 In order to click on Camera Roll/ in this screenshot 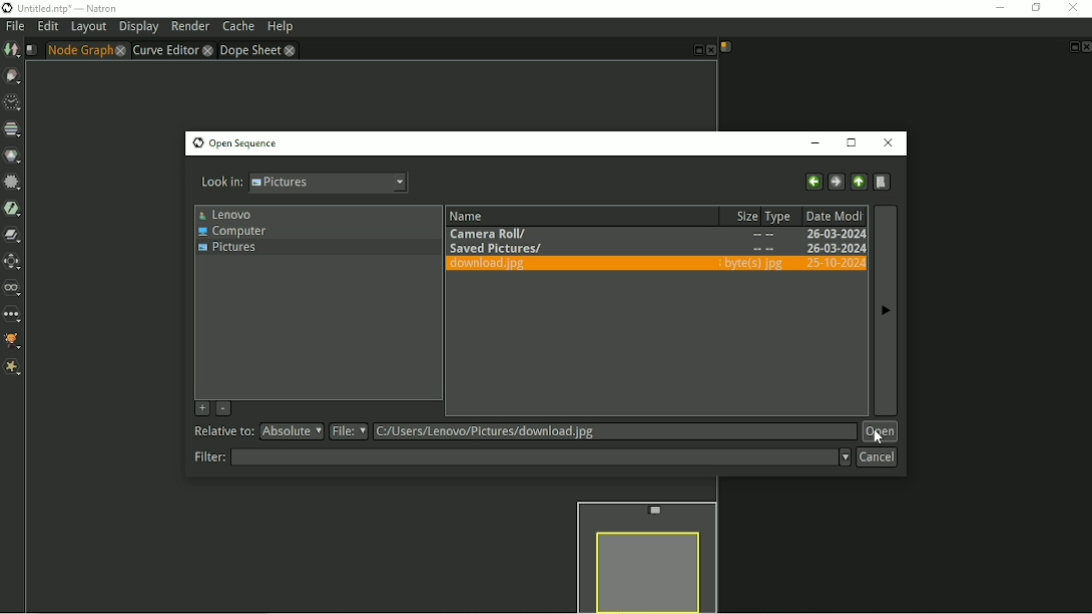, I will do `click(496, 234)`.